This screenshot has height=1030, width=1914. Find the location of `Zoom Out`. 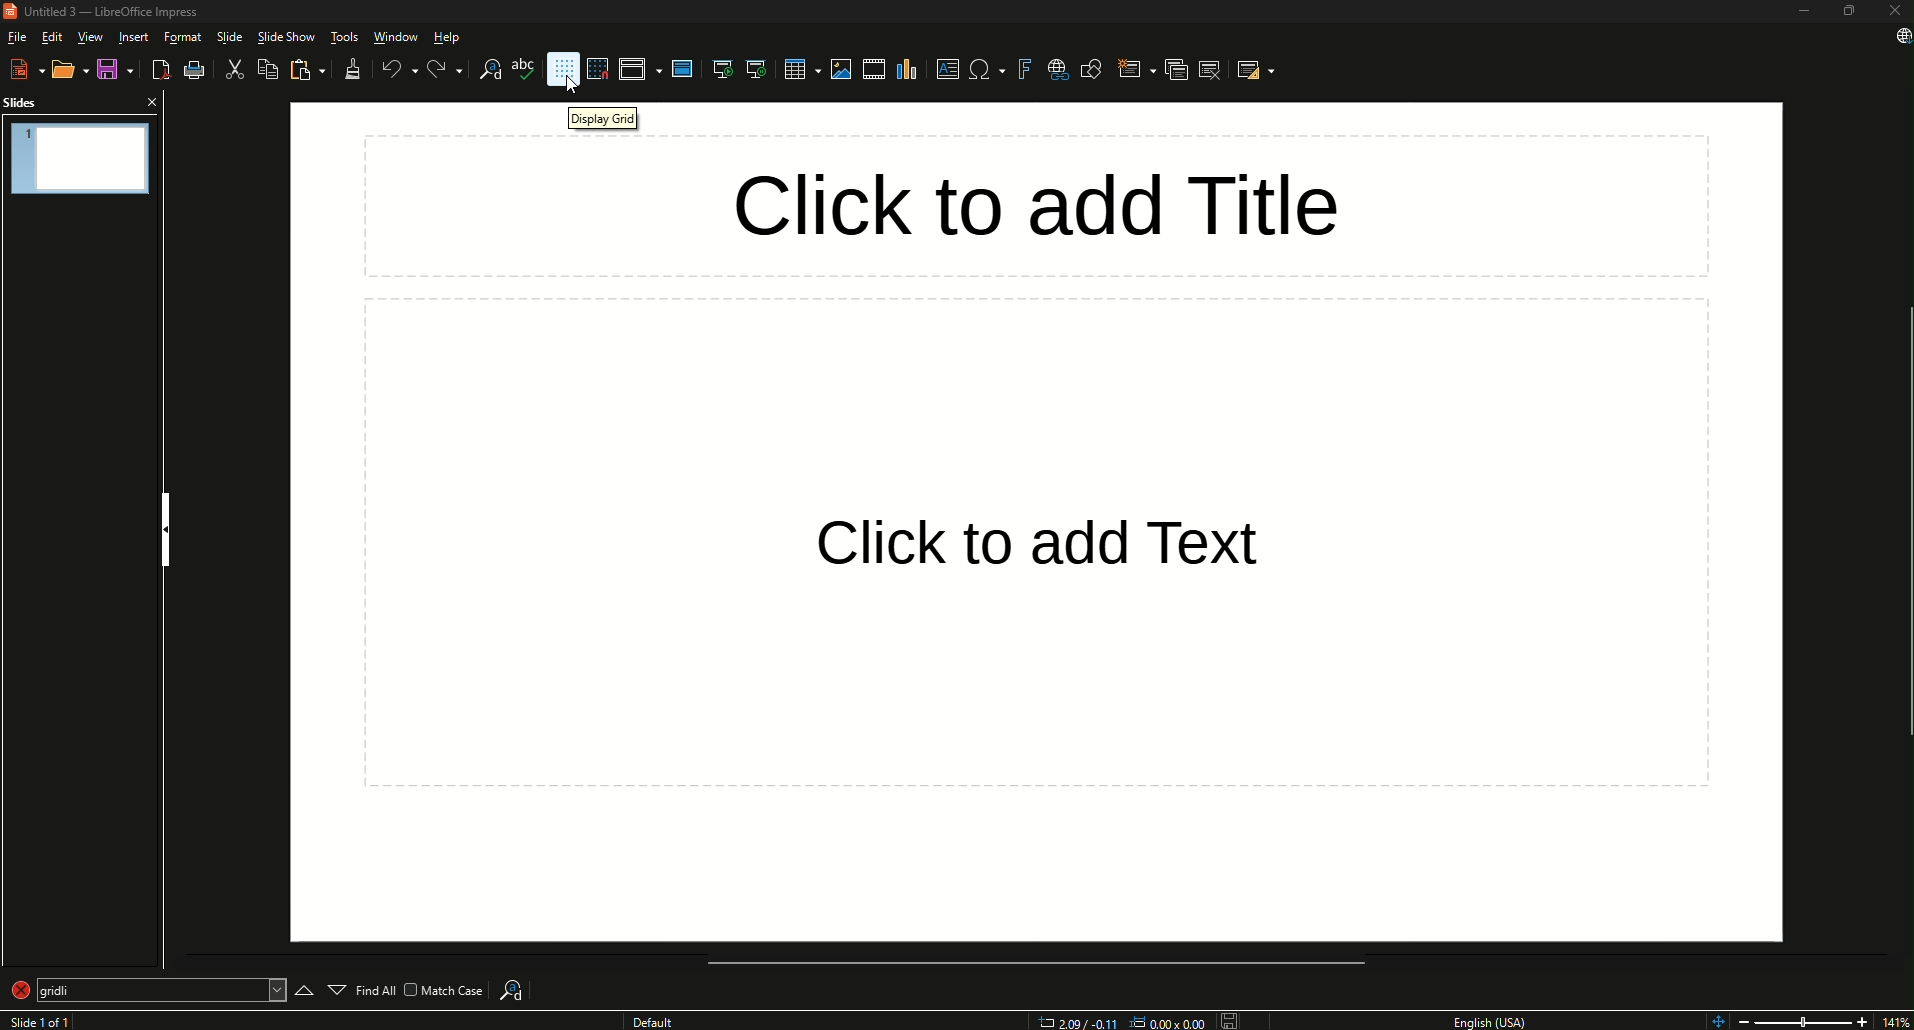

Zoom Out is located at coordinates (1744, 1020).